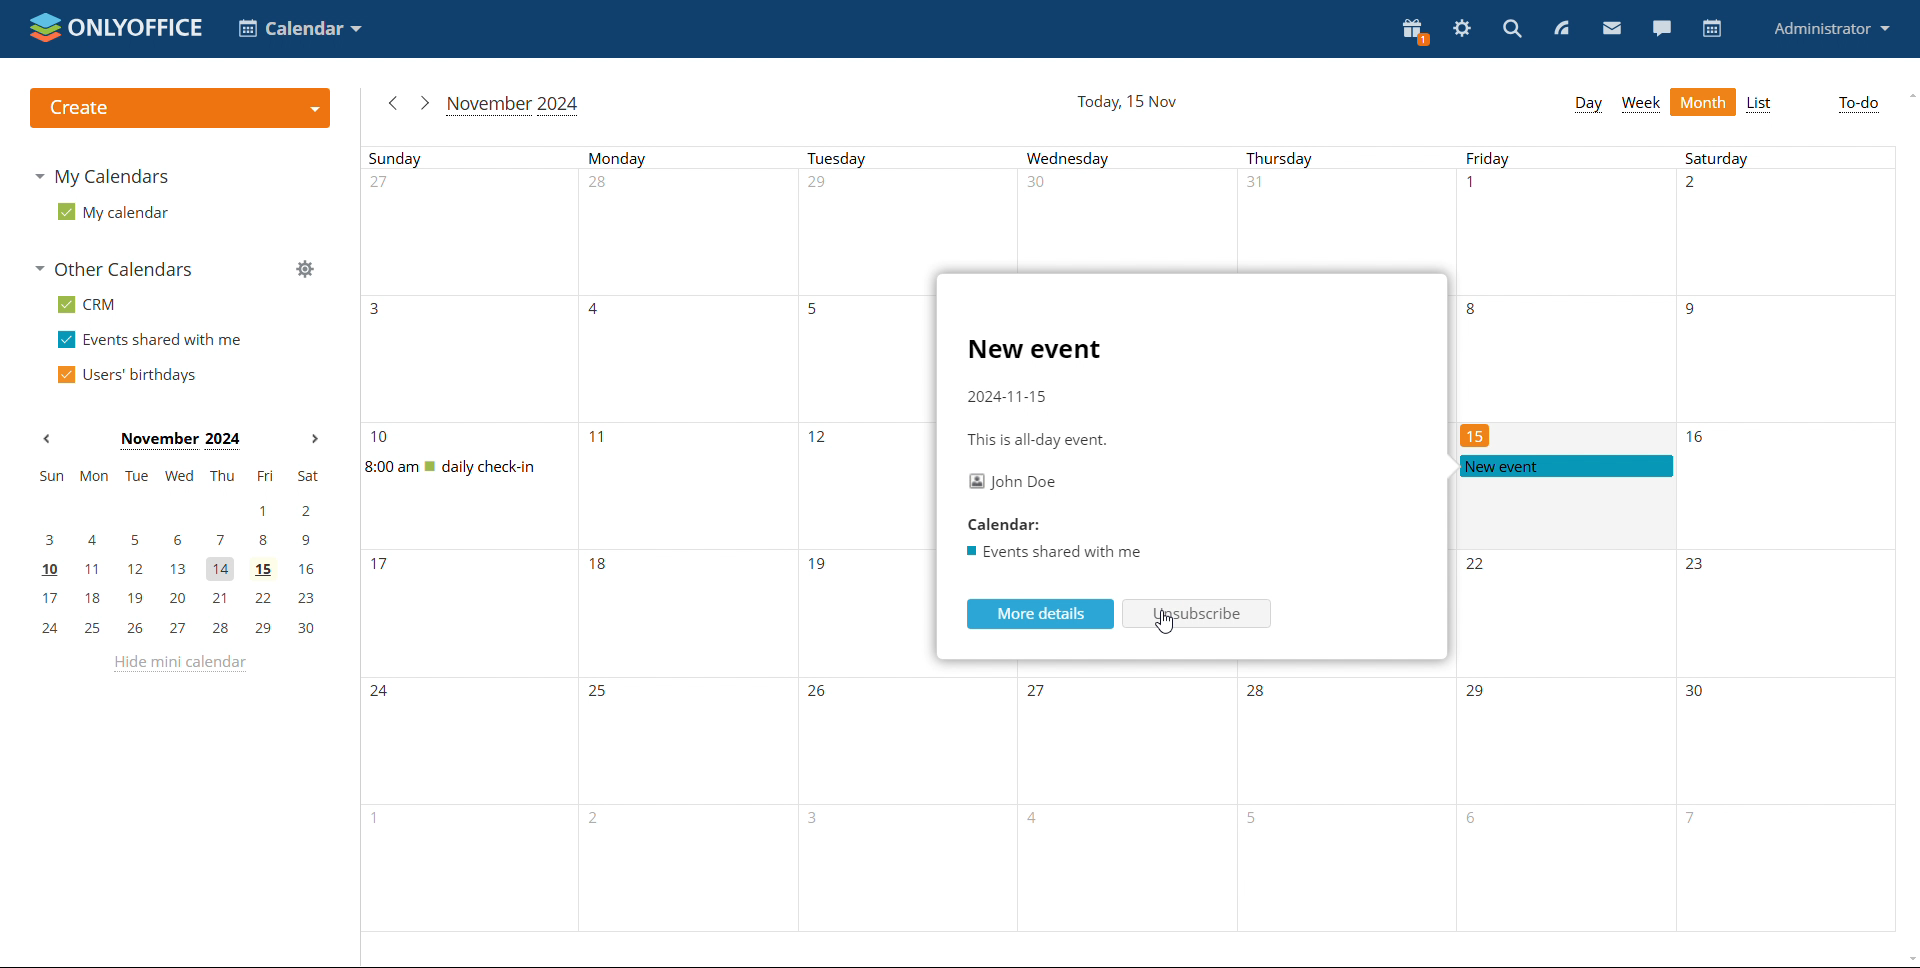 This screenshot has width=1920, height=968. What do you see at coordinates (184, 541) in the screenshot?
I see `3, 4, 5, 6, 7, 8, 9` at bounding box center [184, 541].